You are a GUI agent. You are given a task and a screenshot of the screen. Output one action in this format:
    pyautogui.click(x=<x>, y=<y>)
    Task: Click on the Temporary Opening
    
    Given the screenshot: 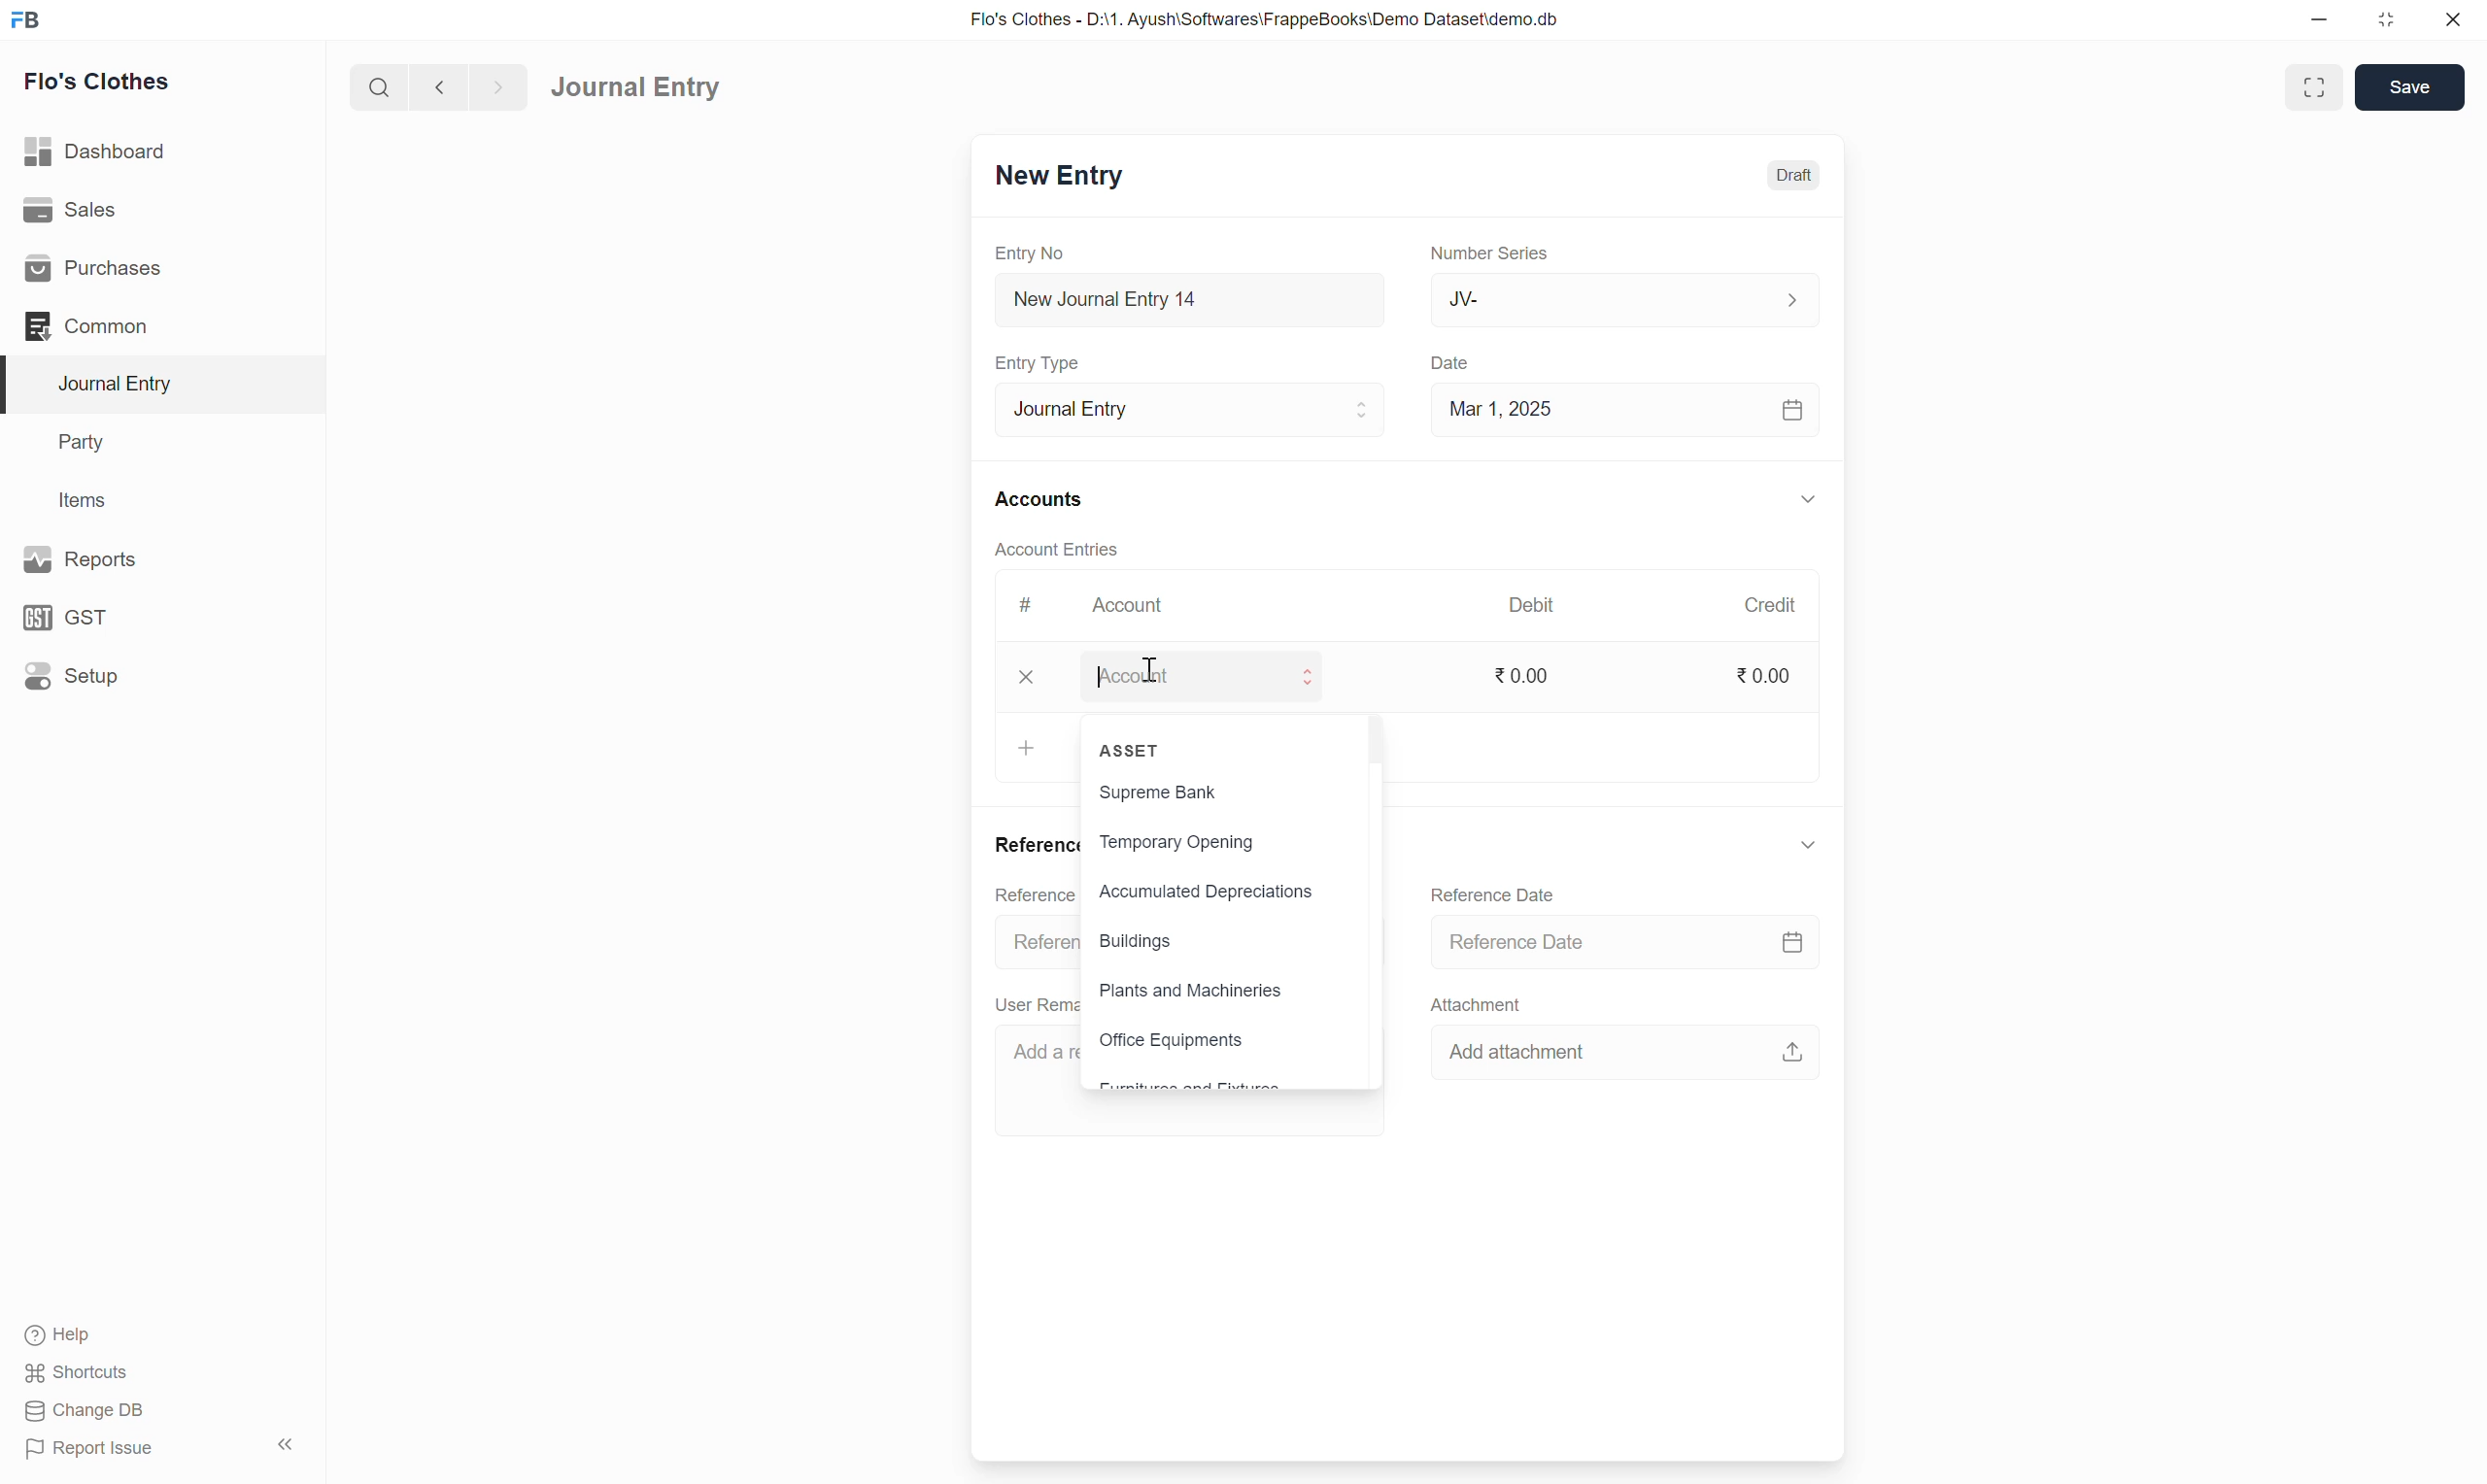 What is the action you would take?
    pyautogui.click(x=1180, y=842)
    